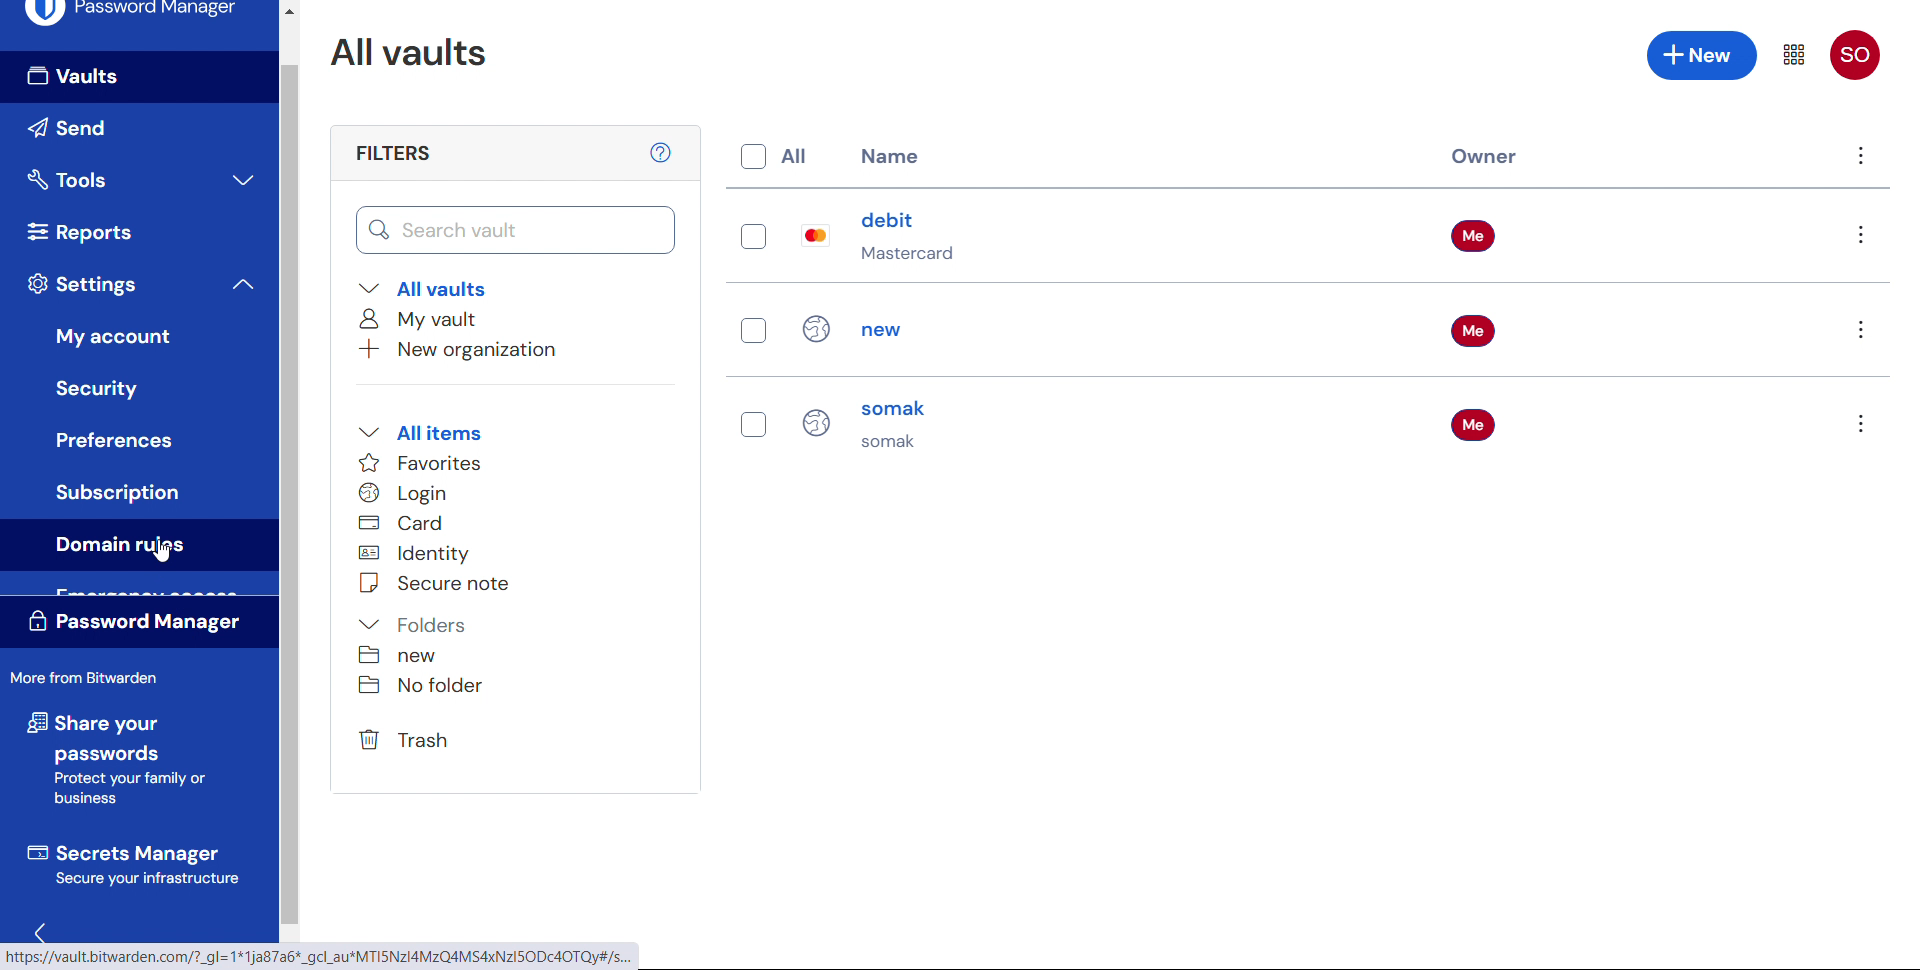 The width and height of the screenshot is (1920, 970). Describe the element at coordinates (435, 583) in the screenshot. I see `Secure note ` at that location.